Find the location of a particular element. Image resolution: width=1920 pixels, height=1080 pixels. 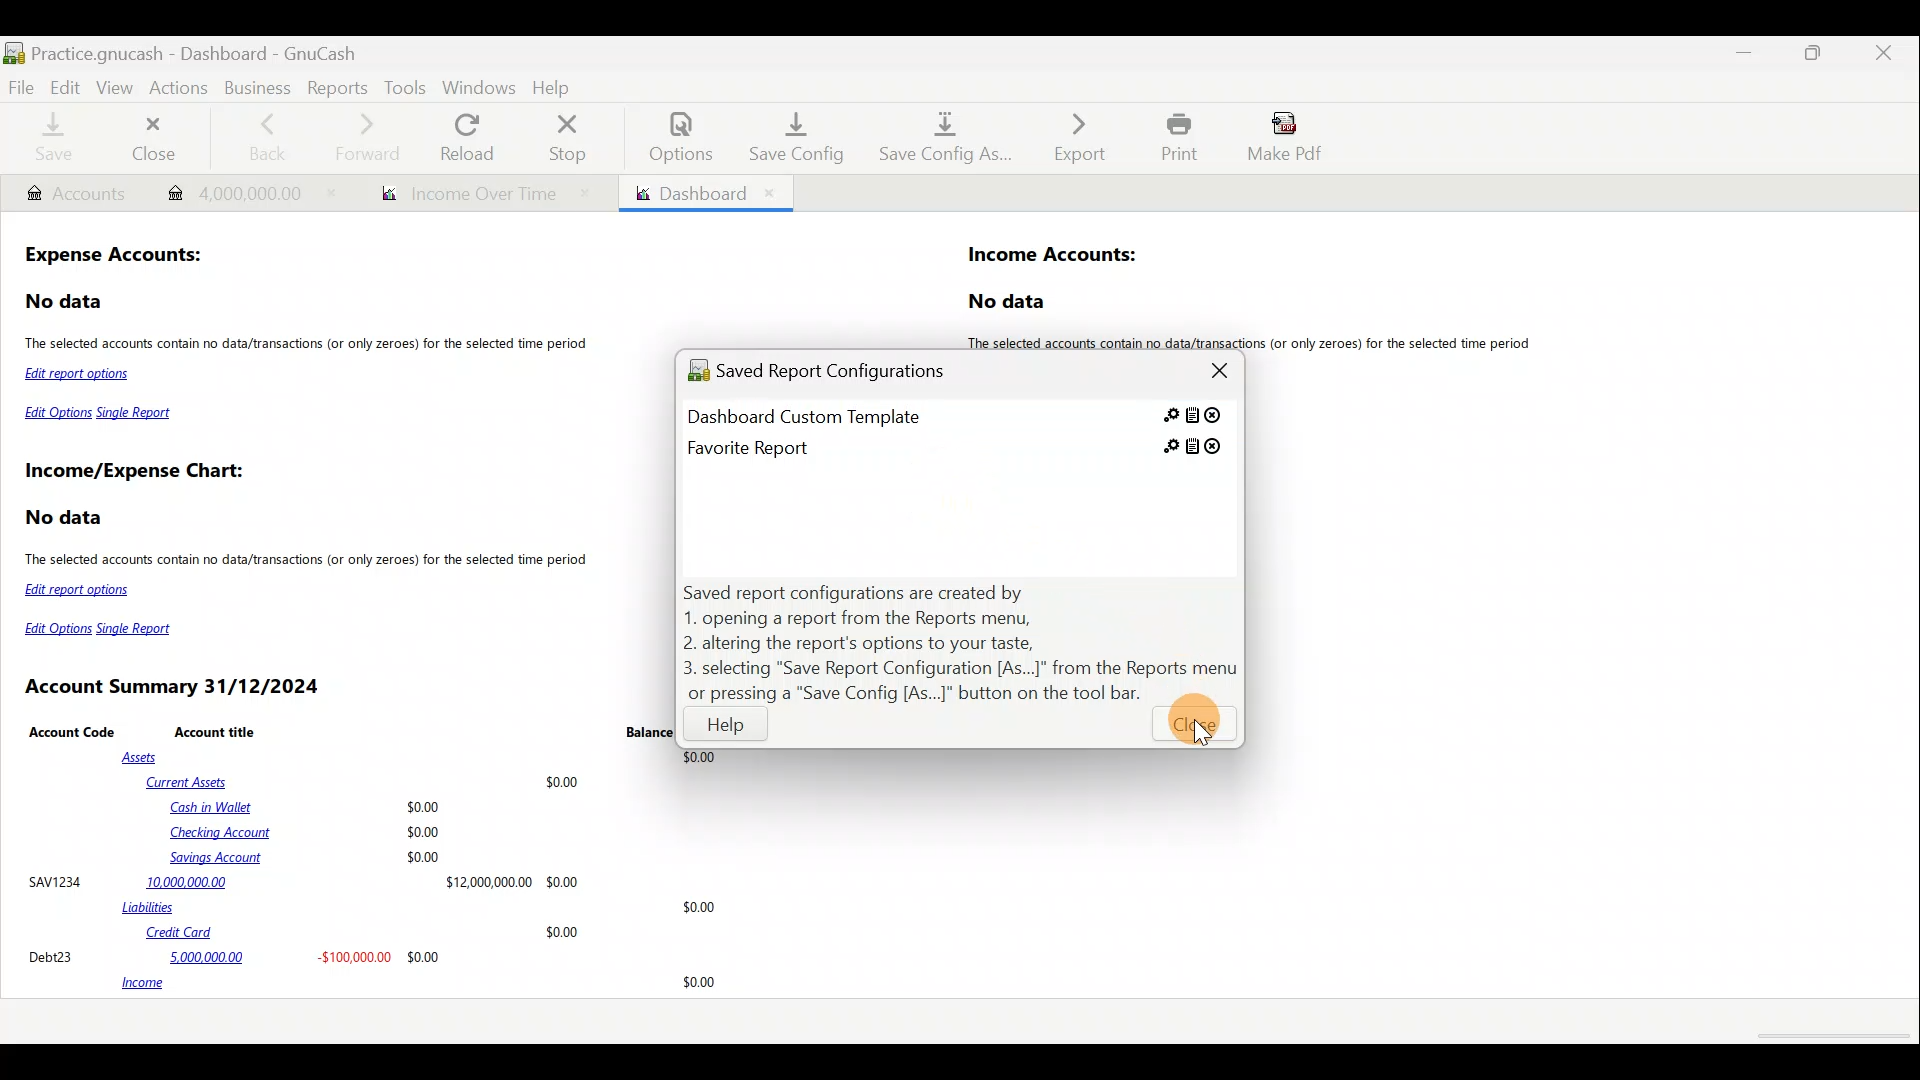

Ways saved report configurations are created is located at coordinates (962, 643).